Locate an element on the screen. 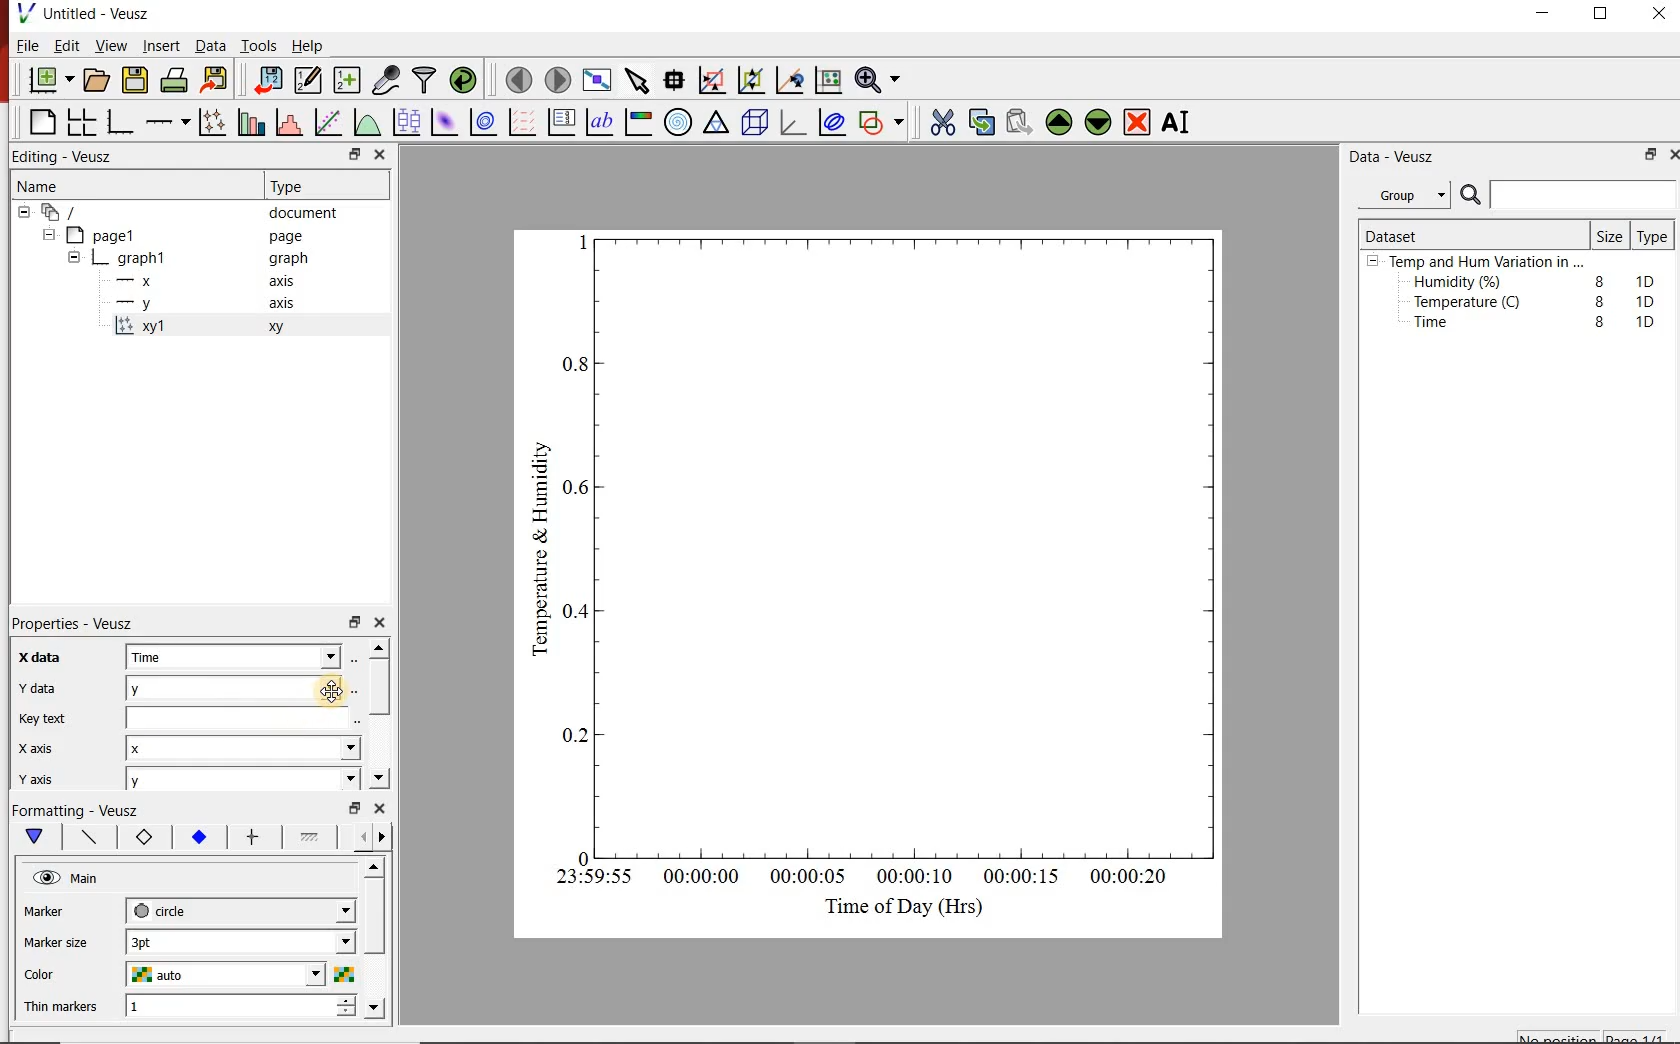 The height and width of the screenshot is (1044, 1680). Select using dataset browser is located at coordinates (355, 688).